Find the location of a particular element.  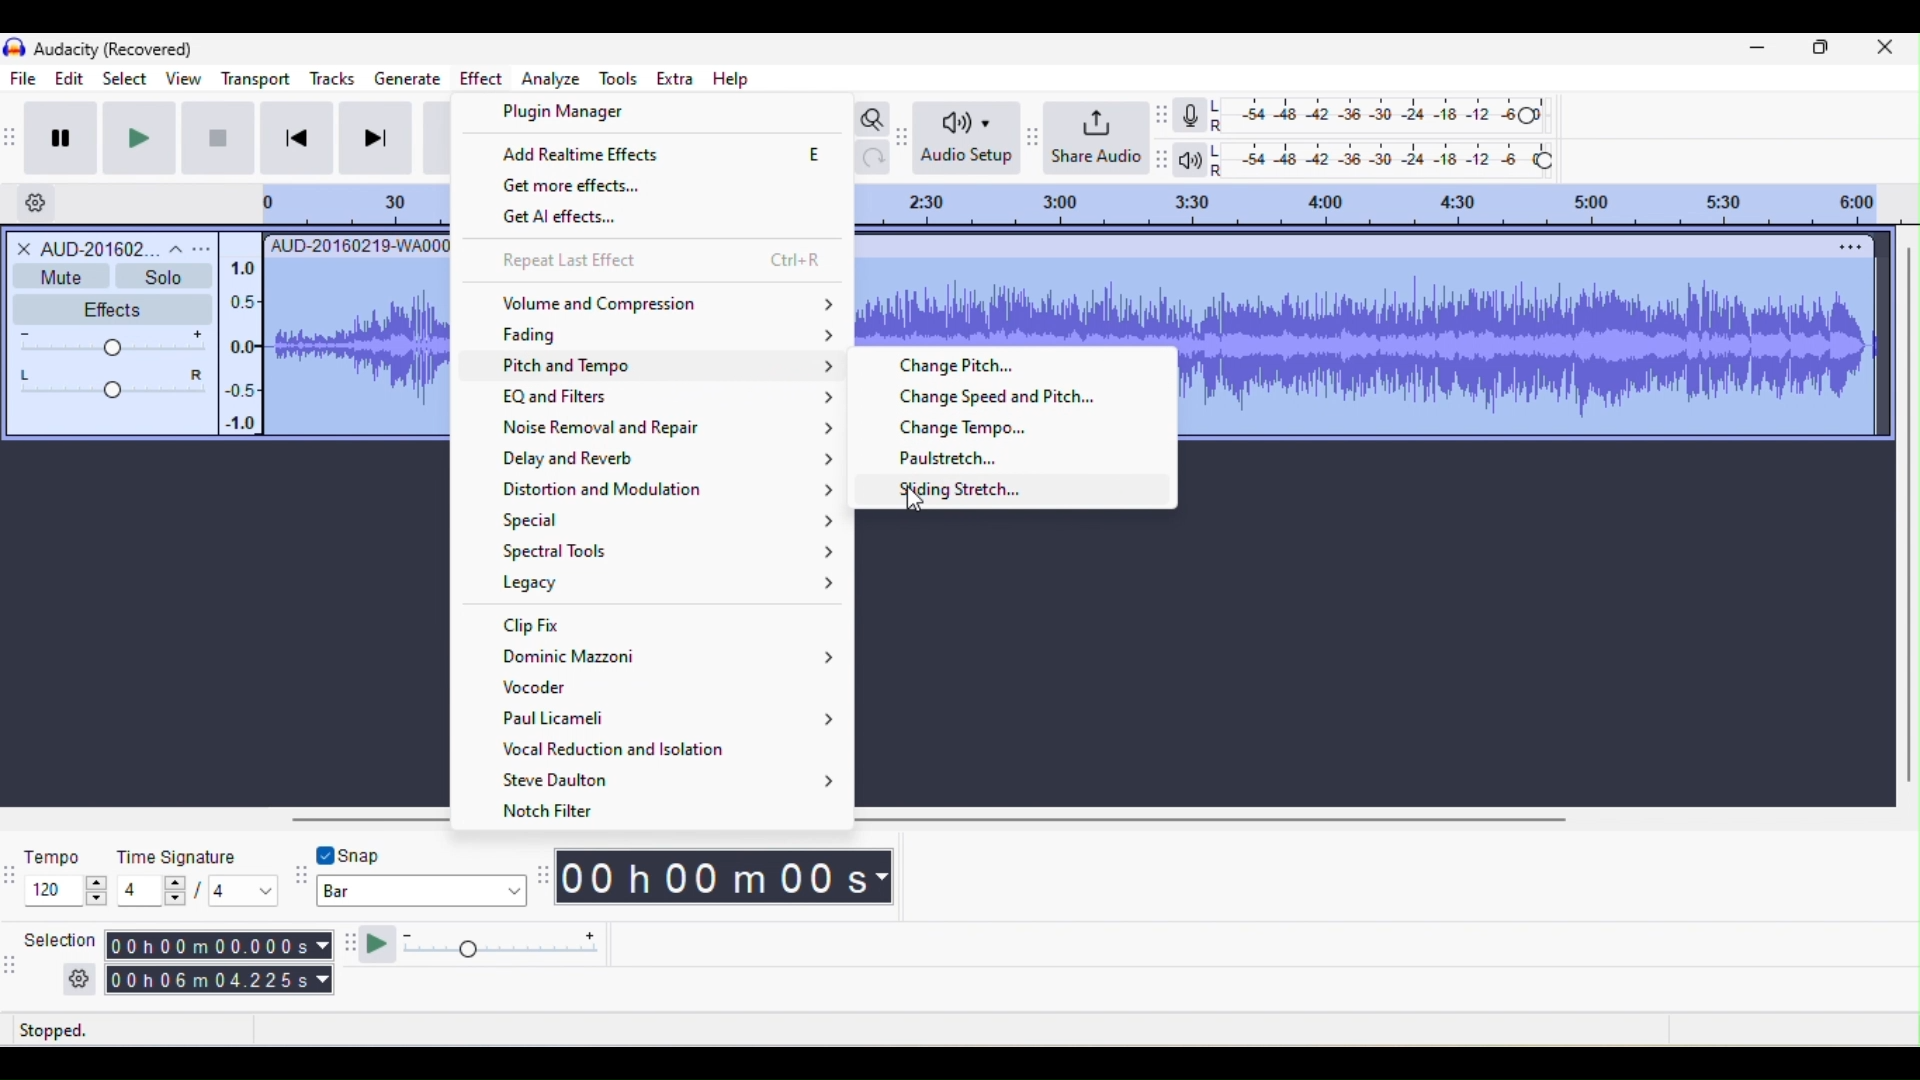

paulstretch is located at coordinates (950, 461).